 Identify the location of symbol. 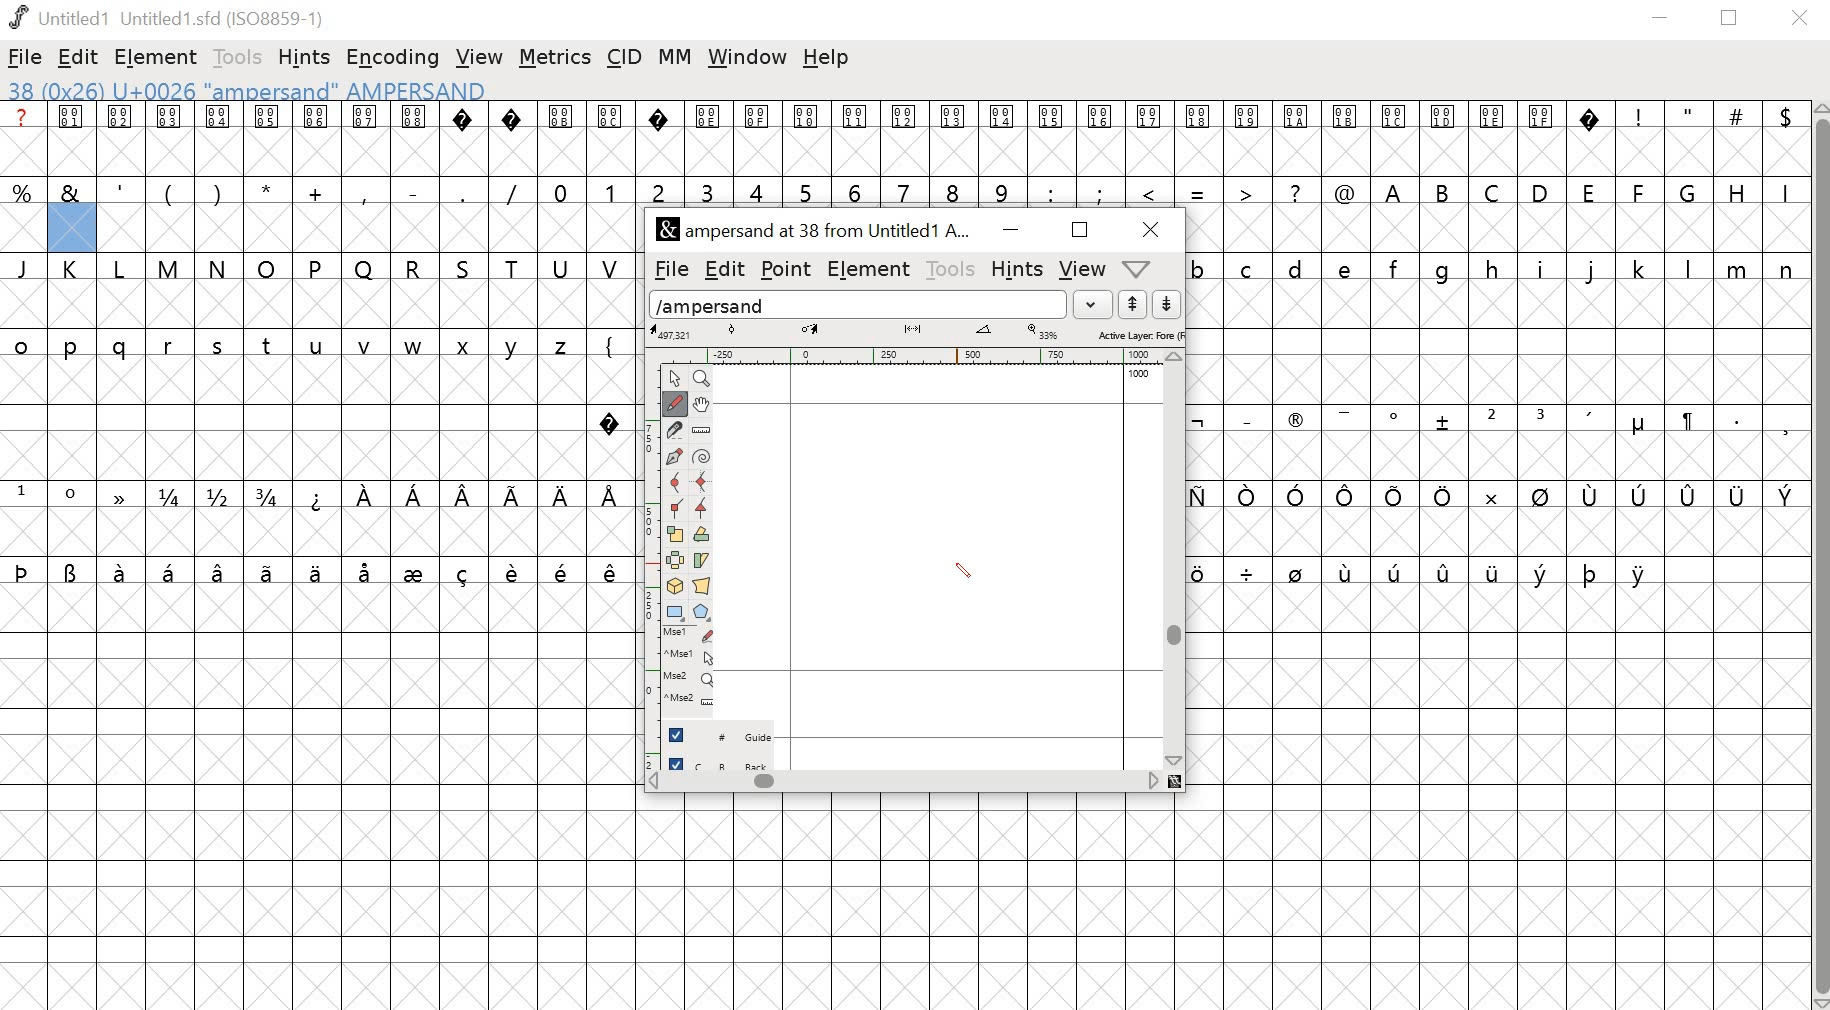
(561, 496).